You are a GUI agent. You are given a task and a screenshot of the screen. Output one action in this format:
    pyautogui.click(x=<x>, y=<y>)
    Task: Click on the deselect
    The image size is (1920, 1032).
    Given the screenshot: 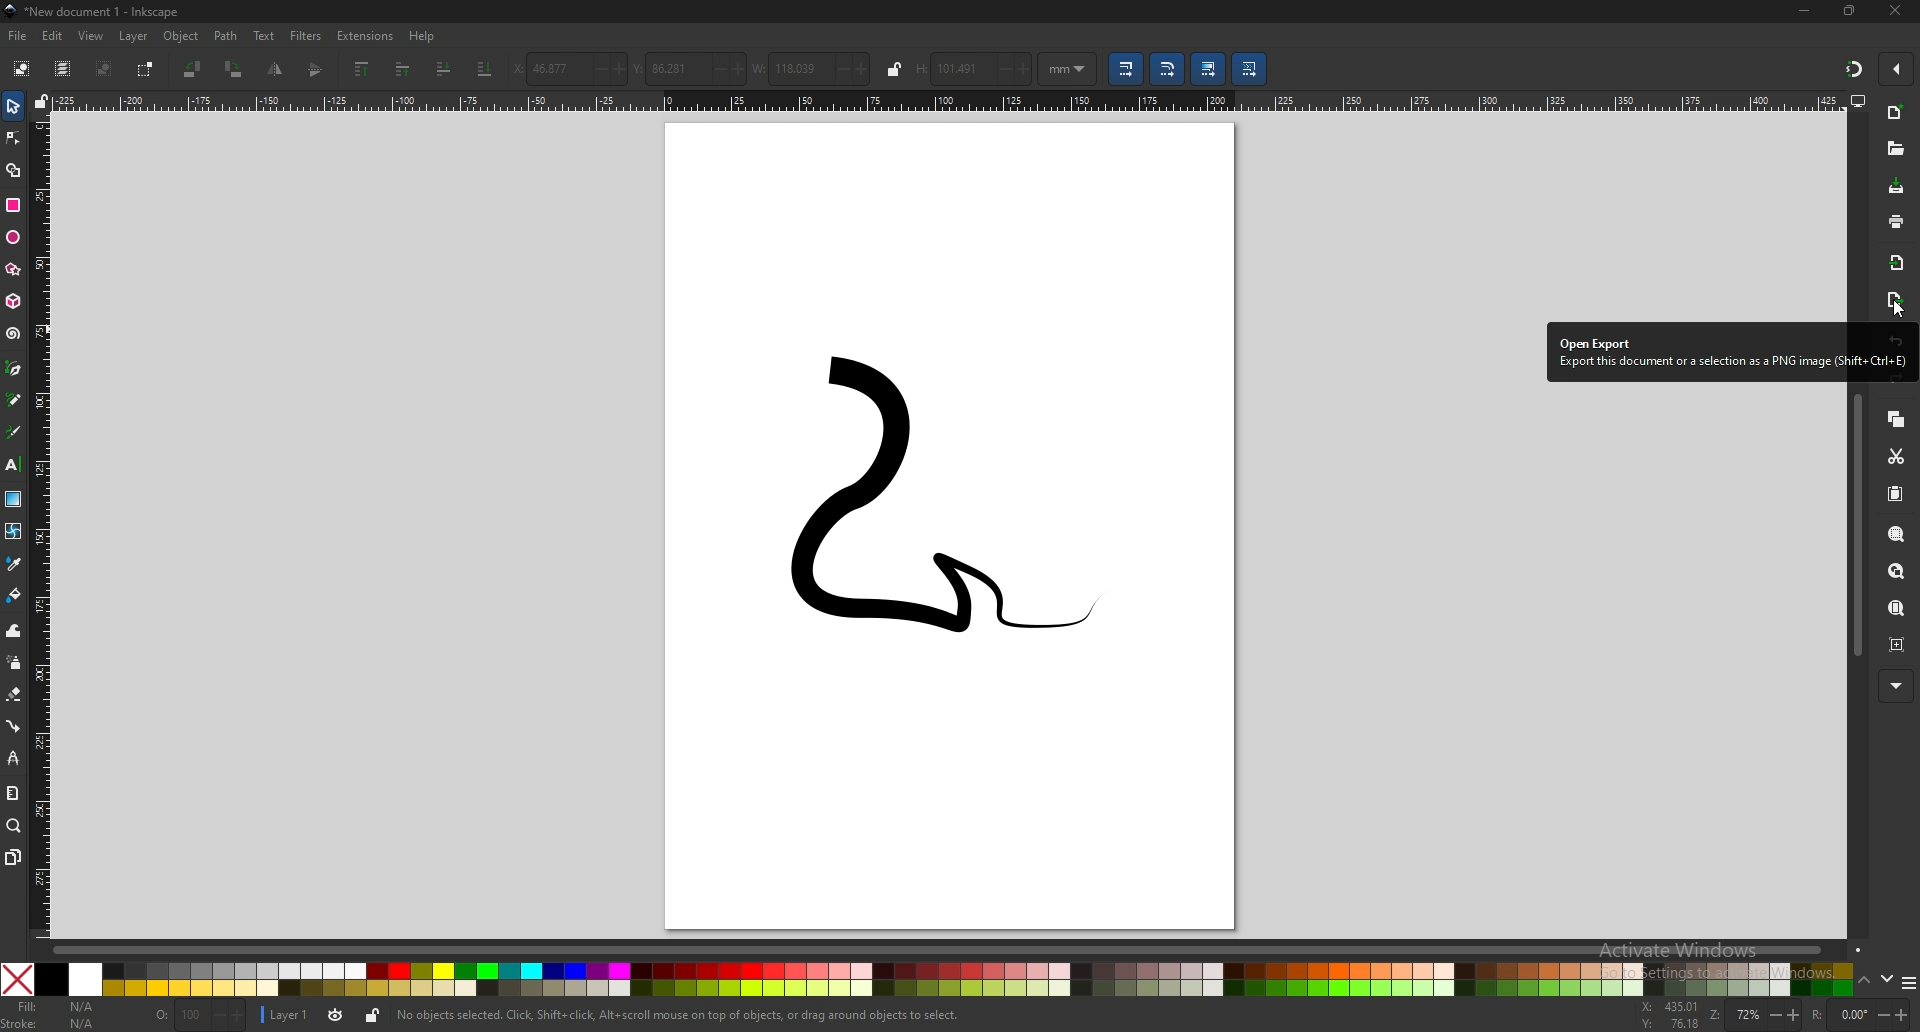 What is the action you would take?
    pyautogui.click(x=106, y=68)
    